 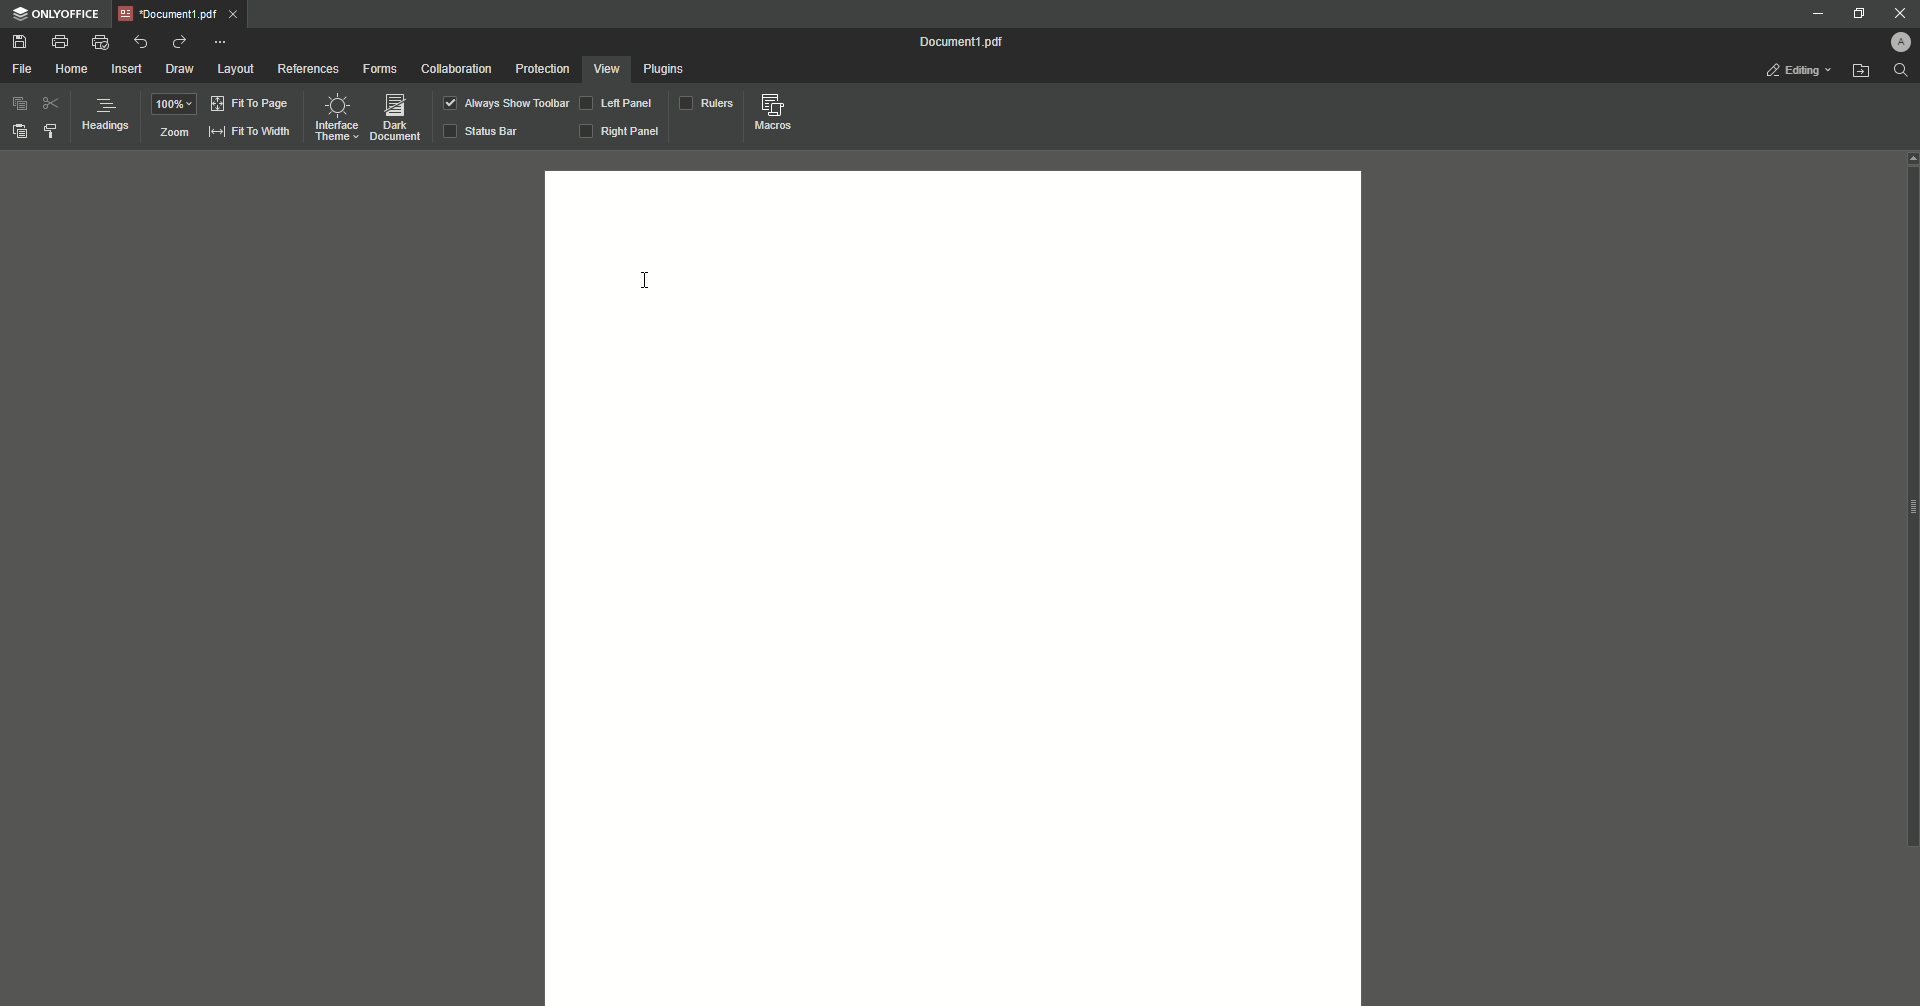 I want to click on Status Bar, so click(x=485, y=130).